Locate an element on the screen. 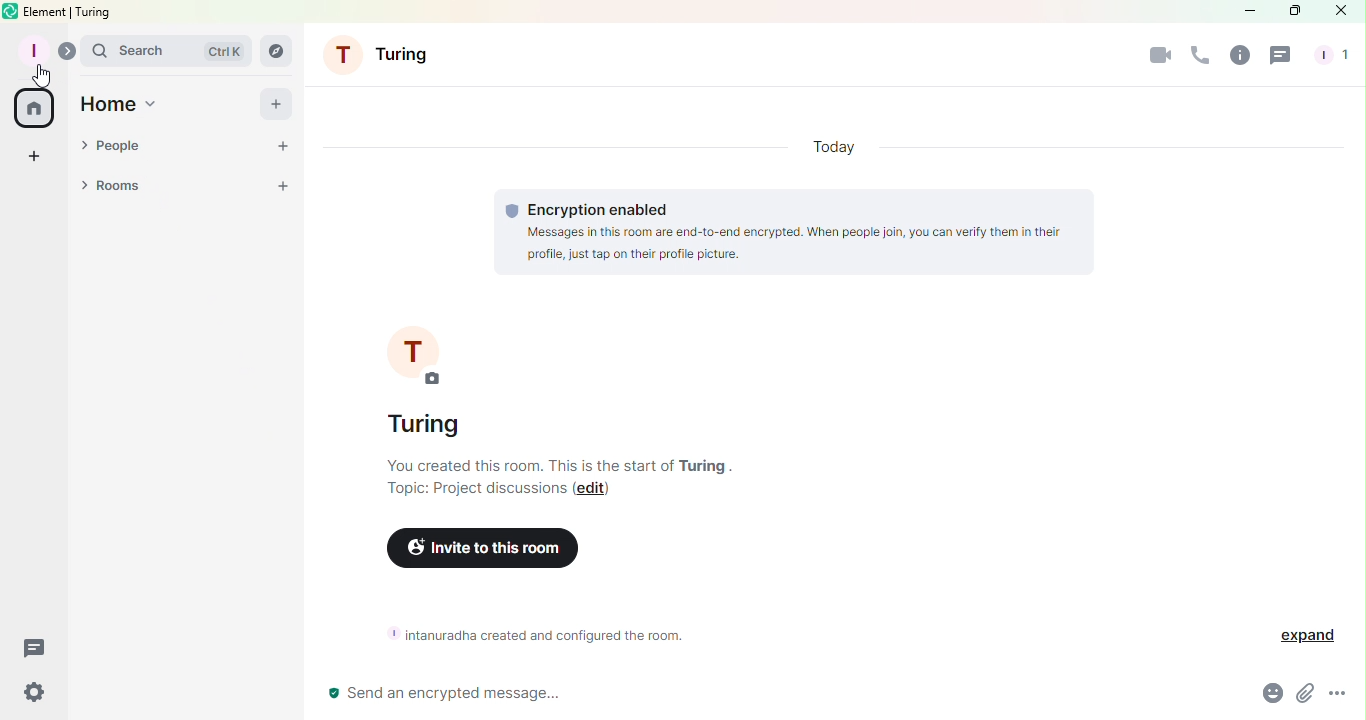 The height and width of the screenshot is (720, 1366). Profile picture is located at coordinates (421, 352).